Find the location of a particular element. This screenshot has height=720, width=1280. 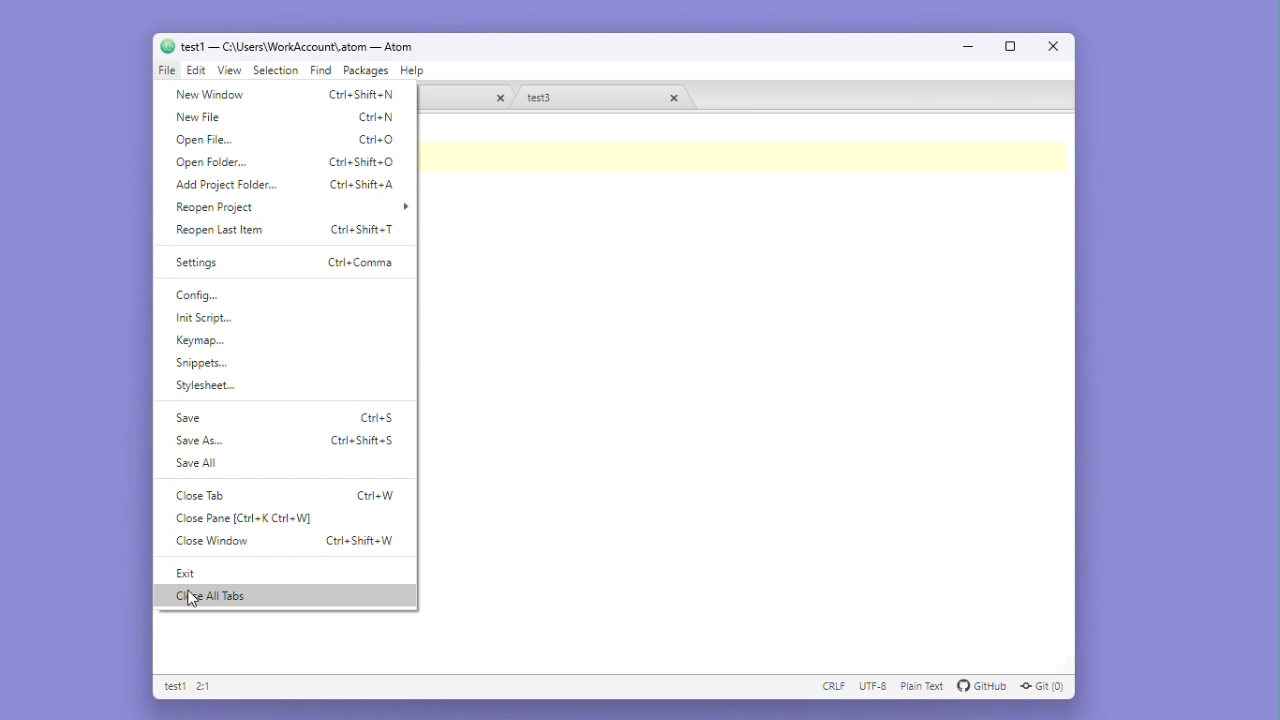

Find is located at coordinates (322, 71).